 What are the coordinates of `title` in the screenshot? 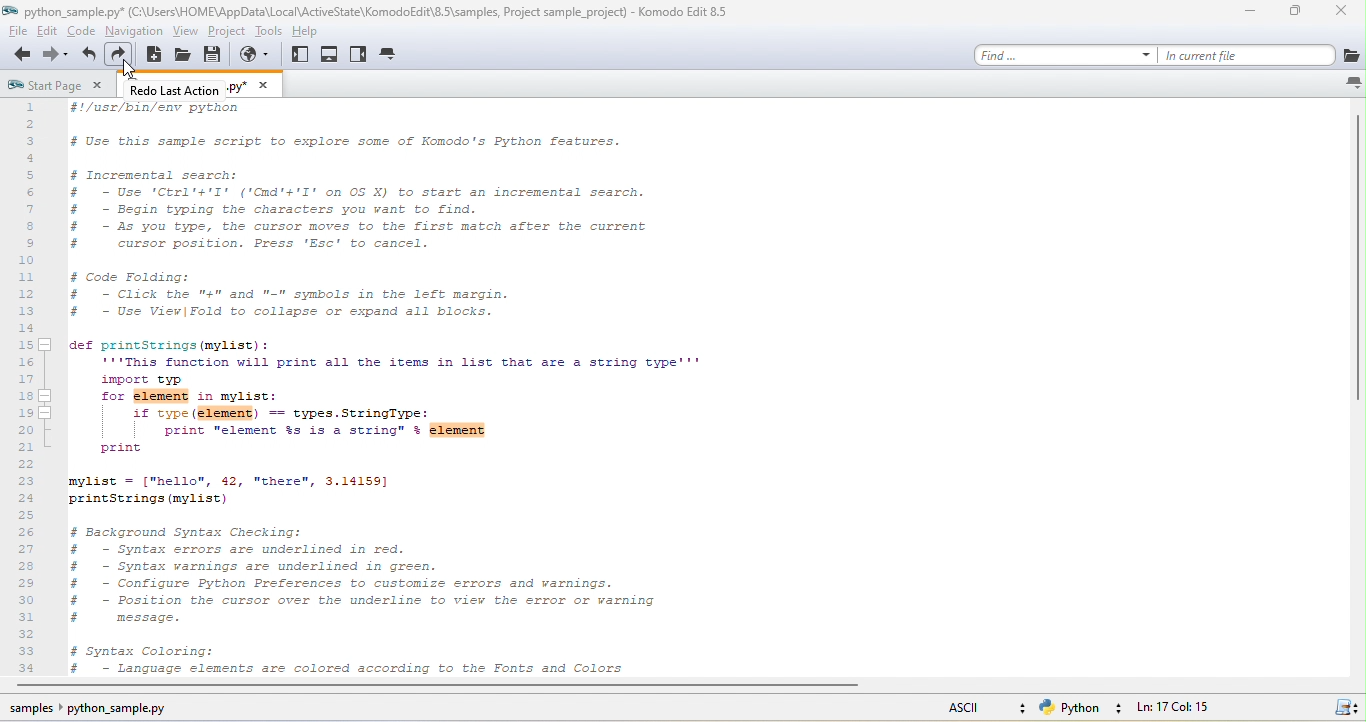 It's located at (365, 14).